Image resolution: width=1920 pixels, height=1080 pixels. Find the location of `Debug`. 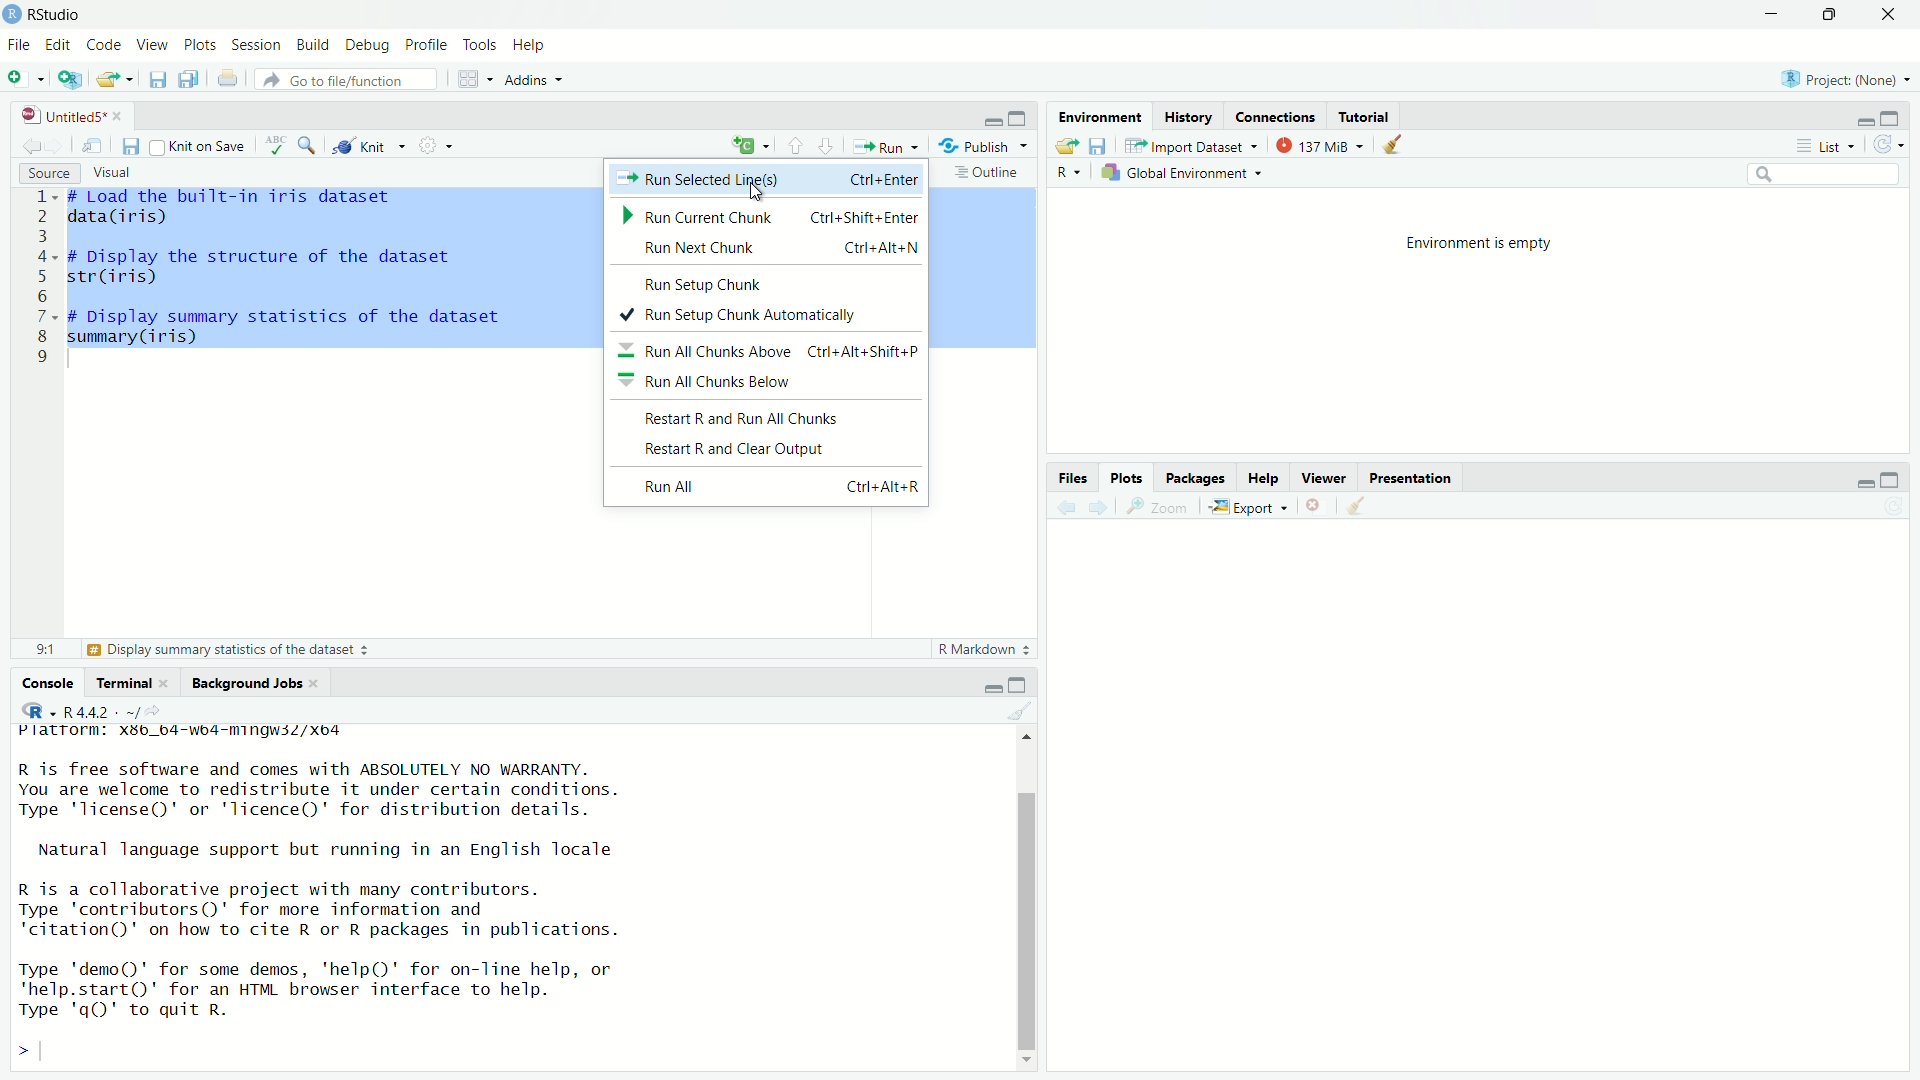

Debug is located at coordinates (369, 45).